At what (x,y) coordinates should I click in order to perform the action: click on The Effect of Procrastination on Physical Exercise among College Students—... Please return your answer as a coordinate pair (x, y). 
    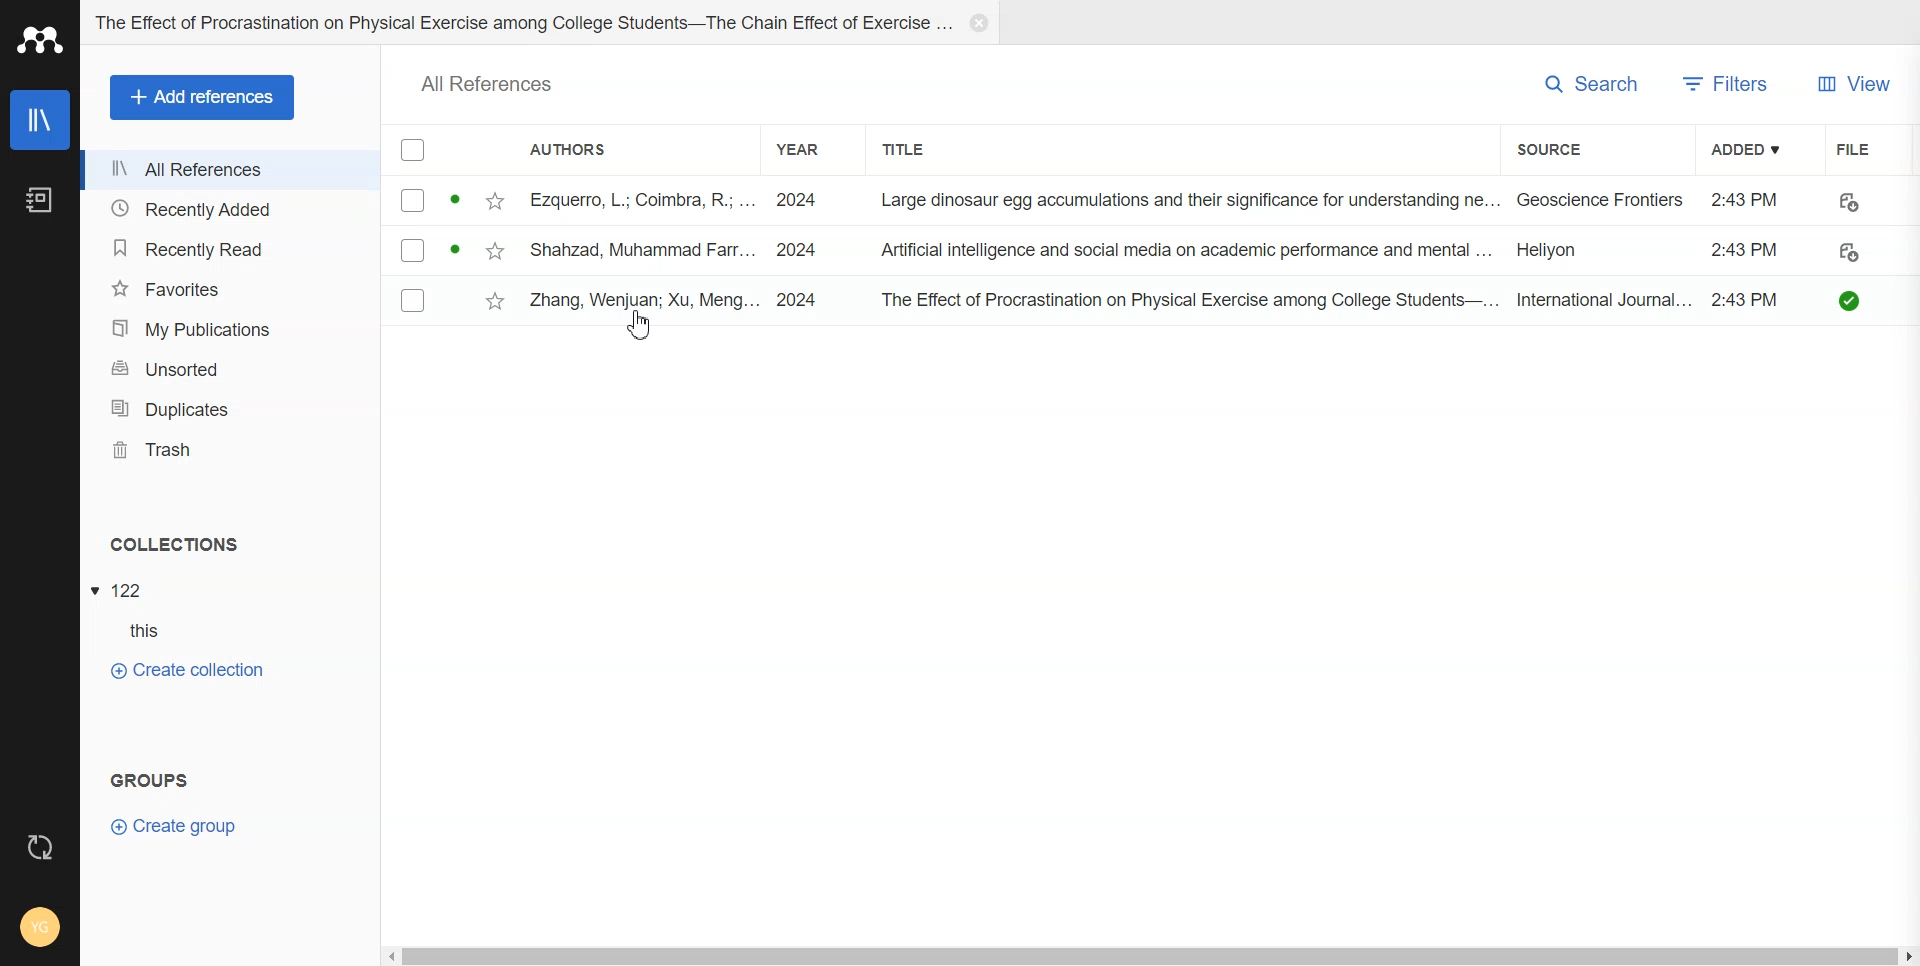
    Looking at the image, I should click on (1184, 298).